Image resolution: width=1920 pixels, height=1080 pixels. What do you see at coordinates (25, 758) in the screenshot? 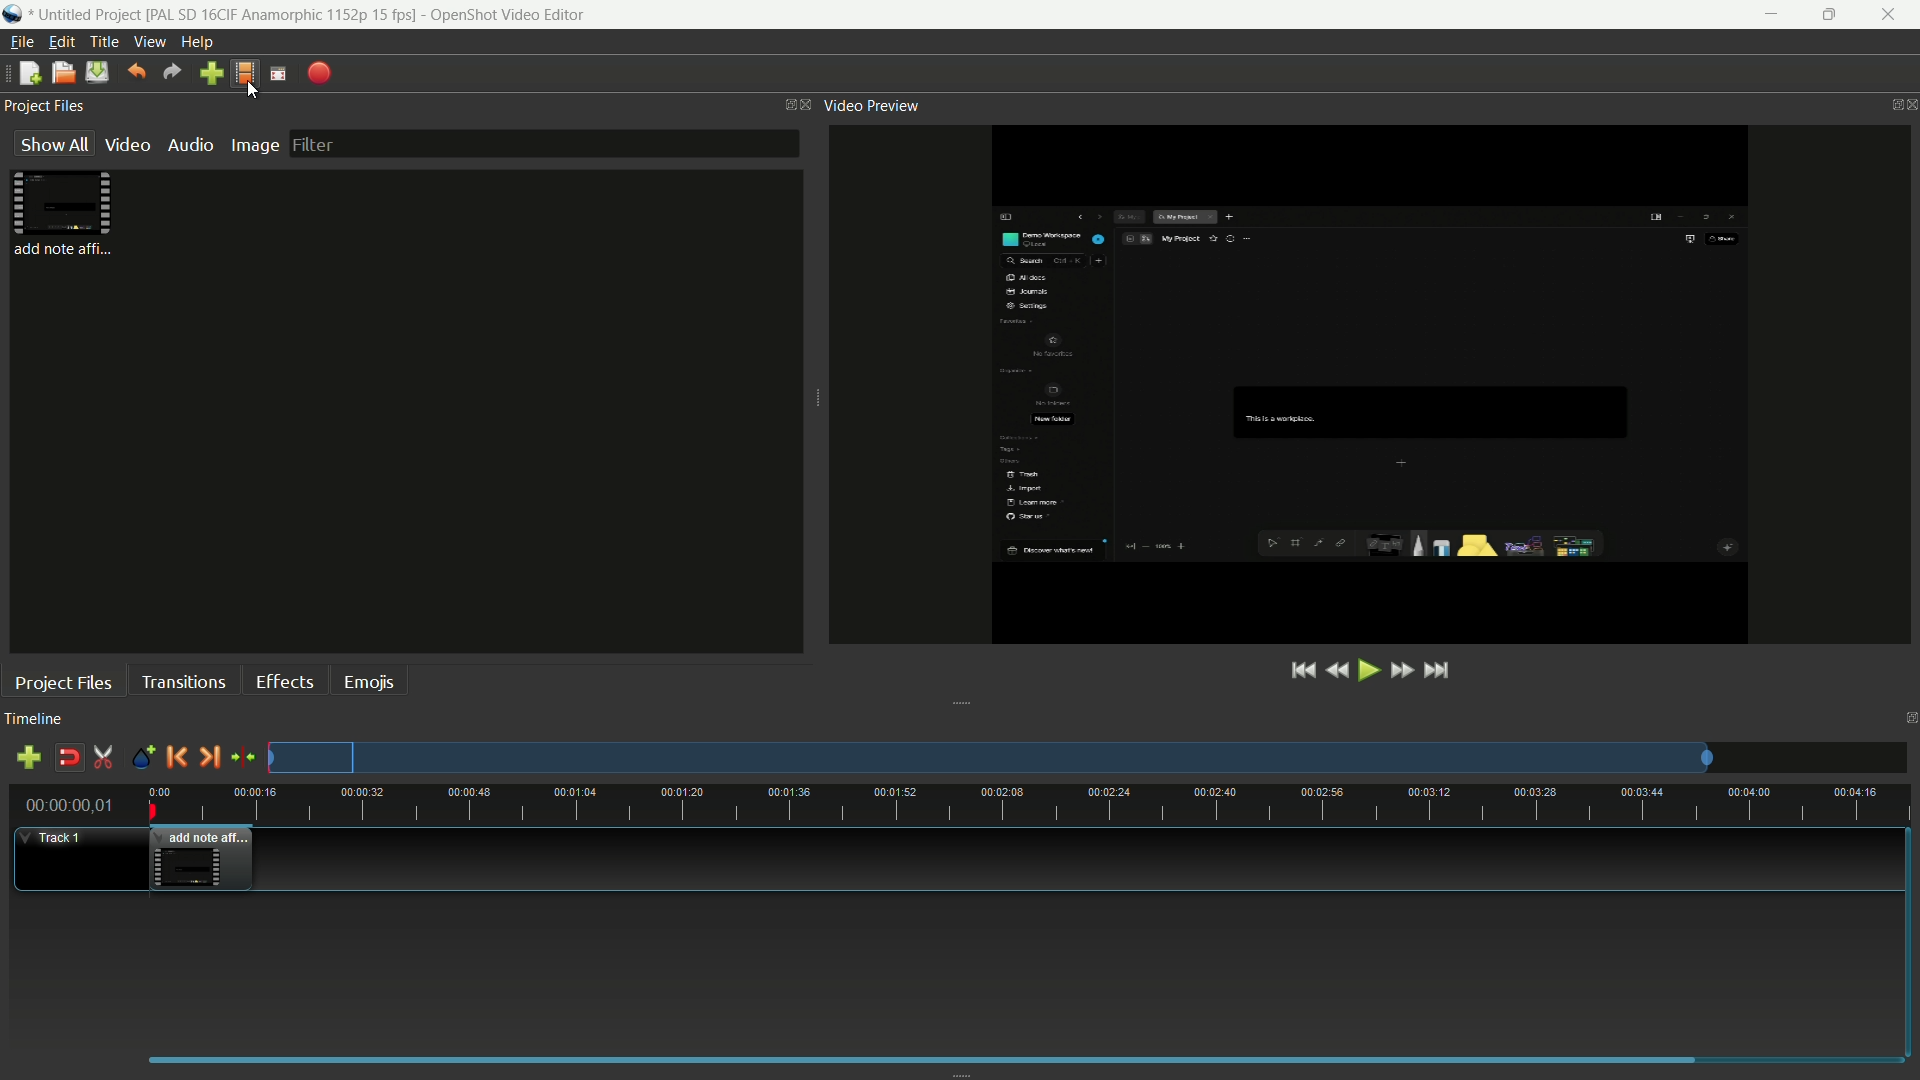
I see `add track` at bounding box center [25, 758].